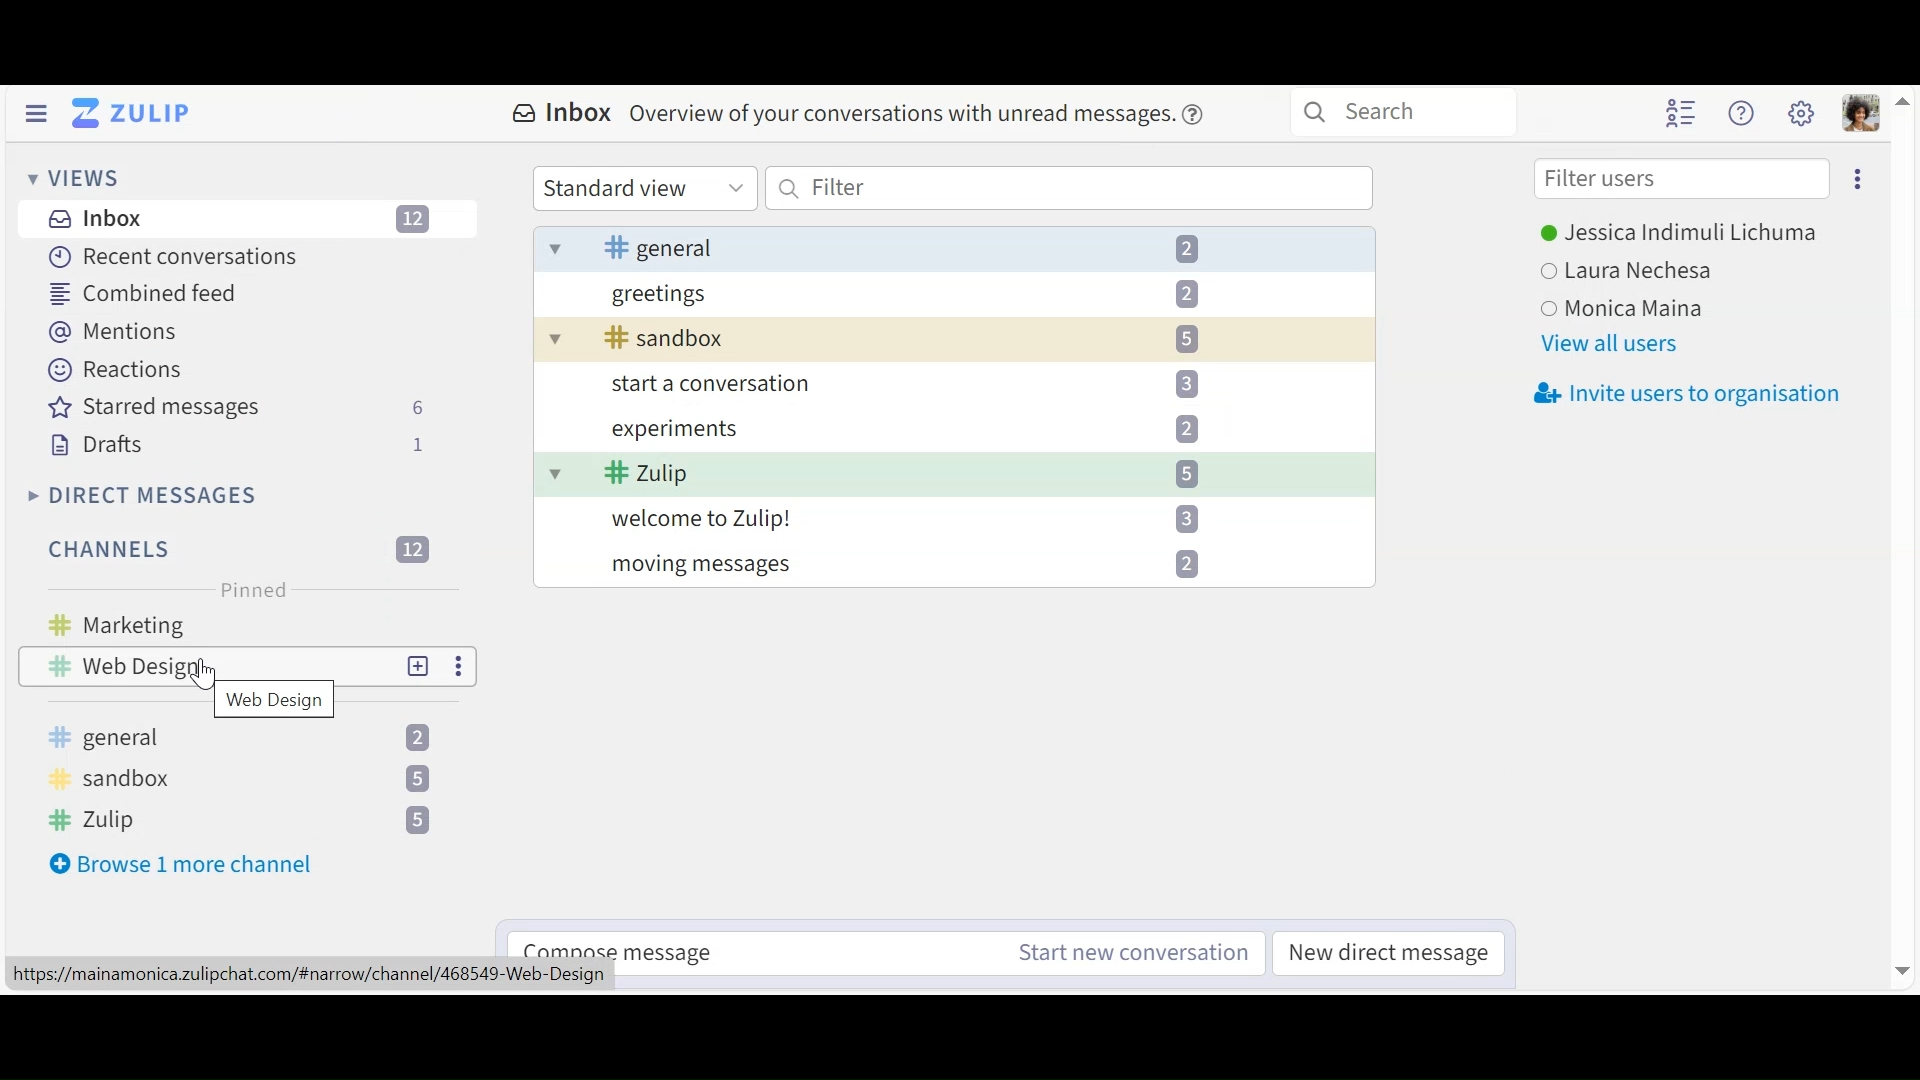 Image resolution: width=1920 pixels, height=1080 pixels. Describe the element at coordinates (419, 668) in the screenshot. I see `New topic` at that location.